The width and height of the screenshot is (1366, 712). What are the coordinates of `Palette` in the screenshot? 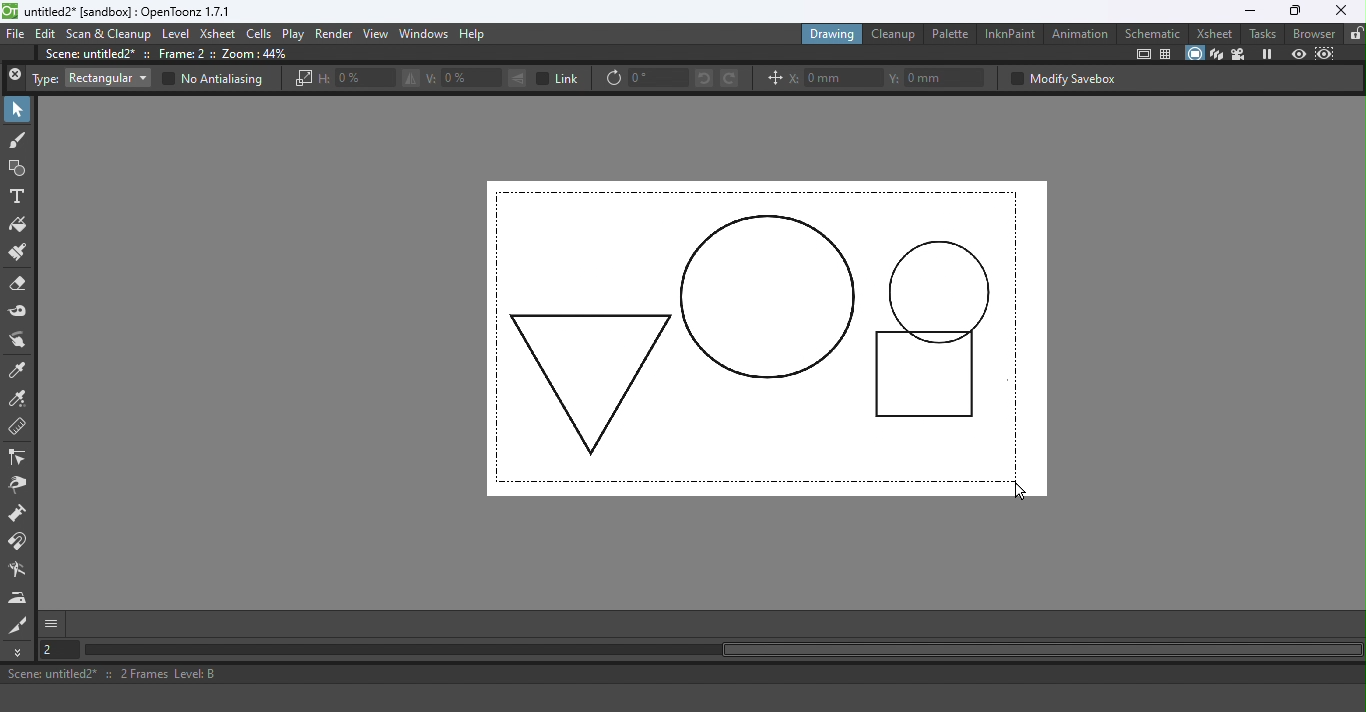 It's located at (949, 35).